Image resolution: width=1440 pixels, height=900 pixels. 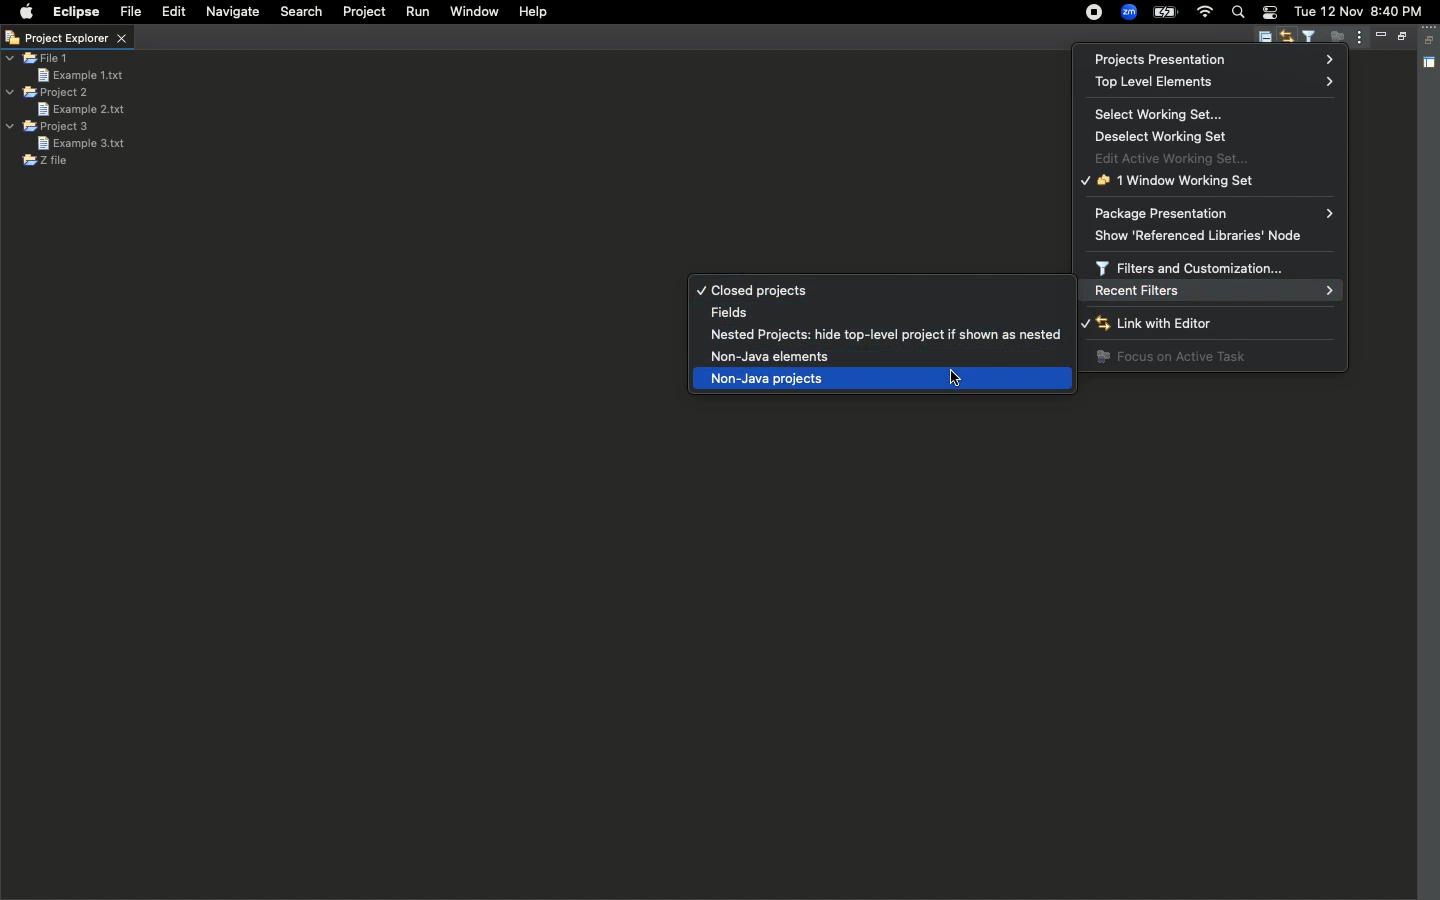 What do you see at coordinates (80, 109) in the screenshot?
I see `Example 2 text file` at bounding box center [80, 109].